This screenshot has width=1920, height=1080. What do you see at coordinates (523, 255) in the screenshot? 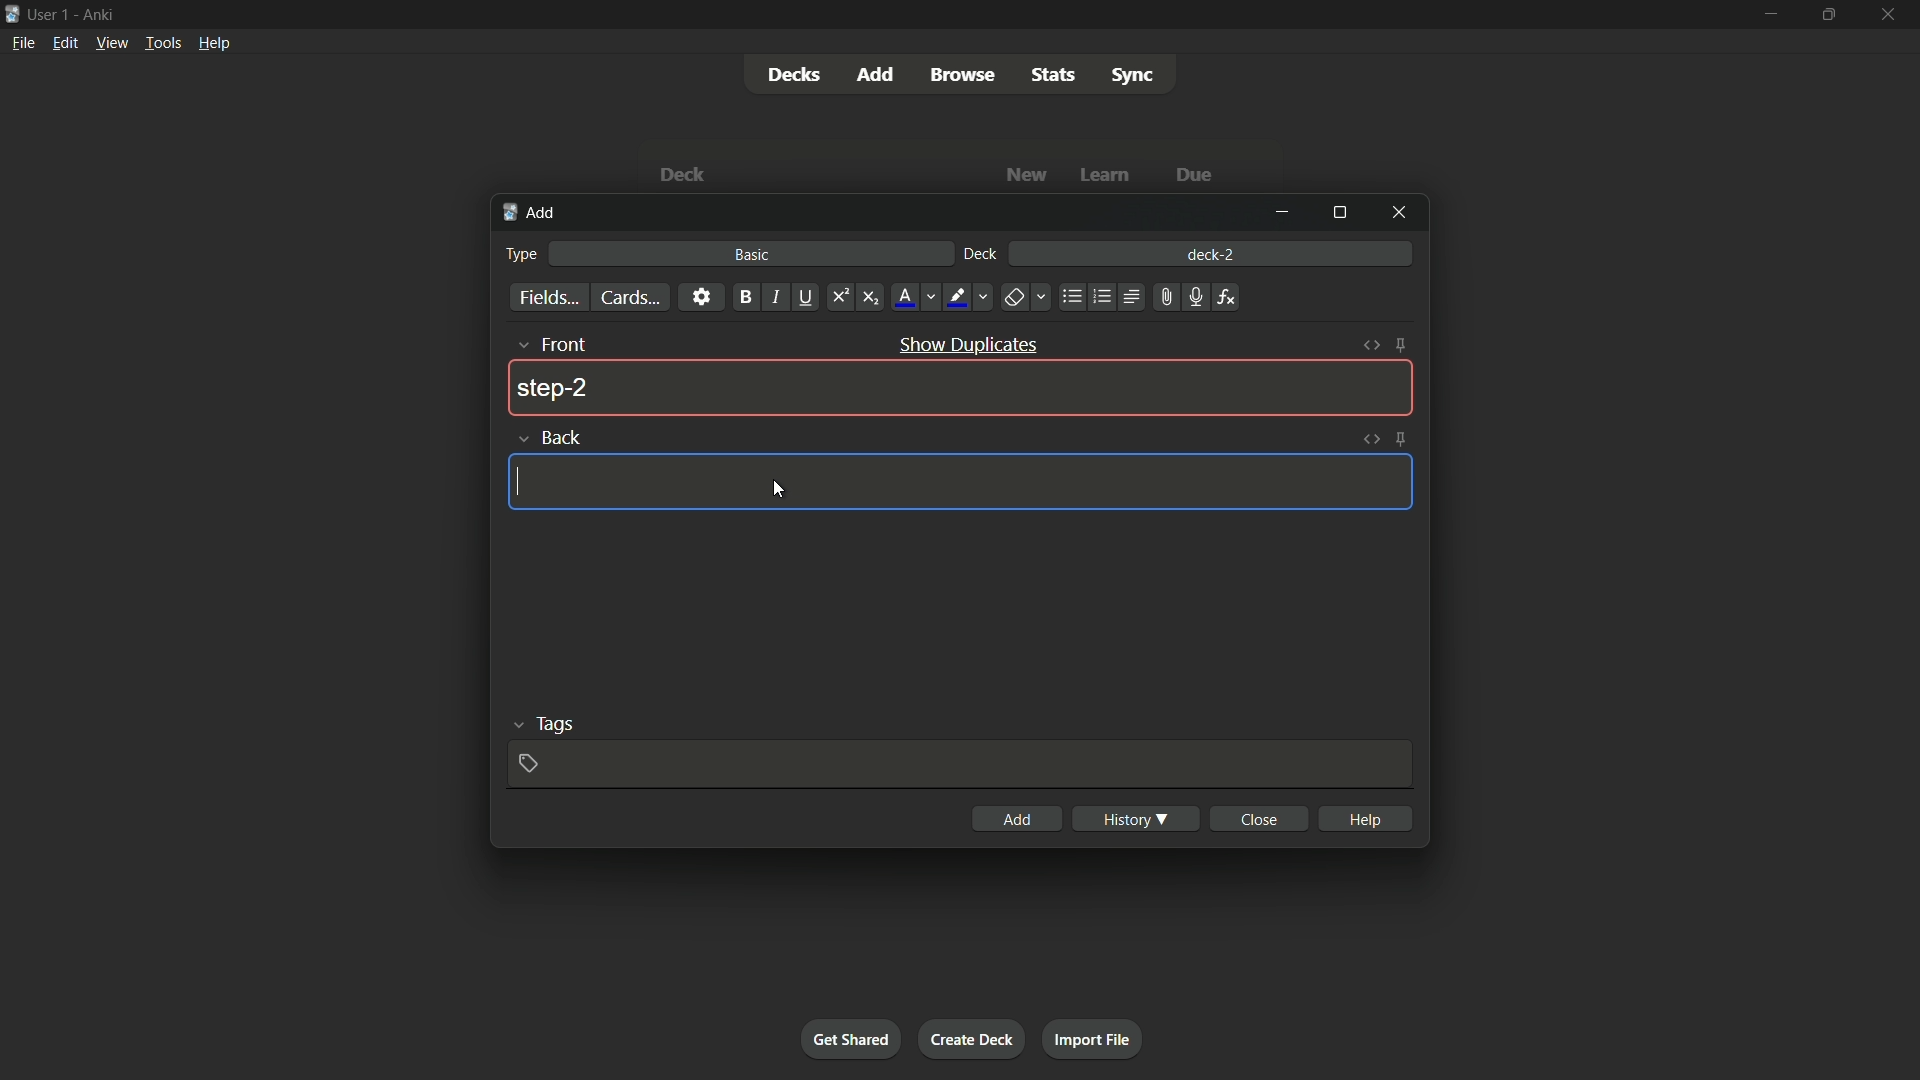
I see `type` at bounding box center [523, 255].